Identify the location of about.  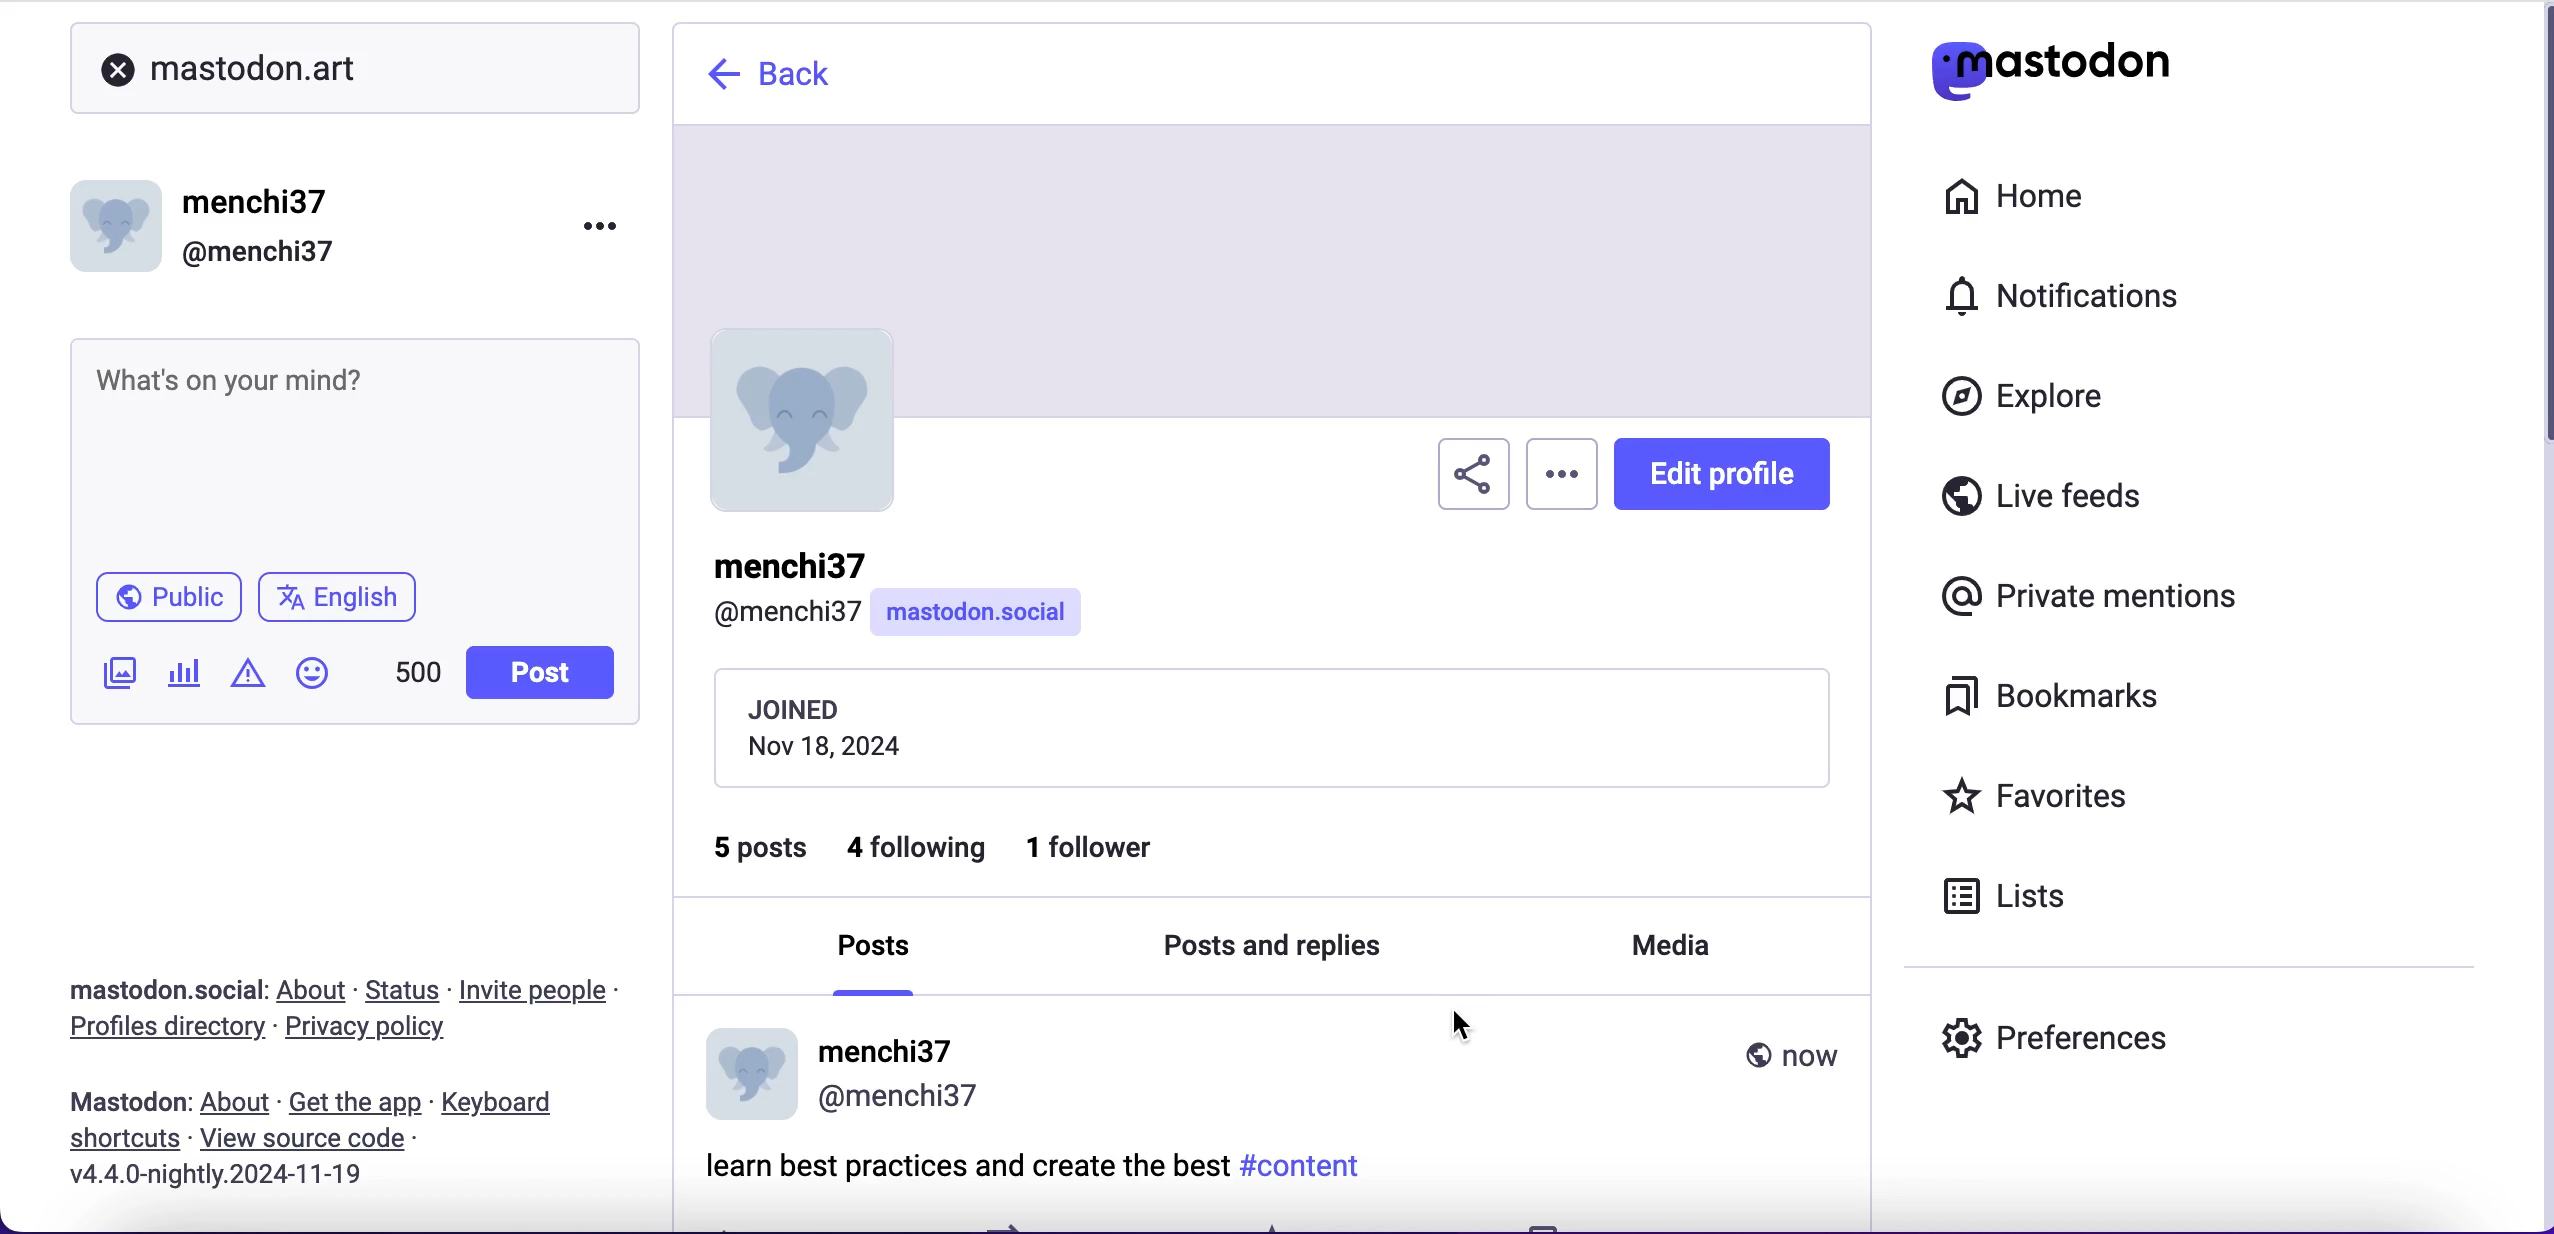
(316, 992).